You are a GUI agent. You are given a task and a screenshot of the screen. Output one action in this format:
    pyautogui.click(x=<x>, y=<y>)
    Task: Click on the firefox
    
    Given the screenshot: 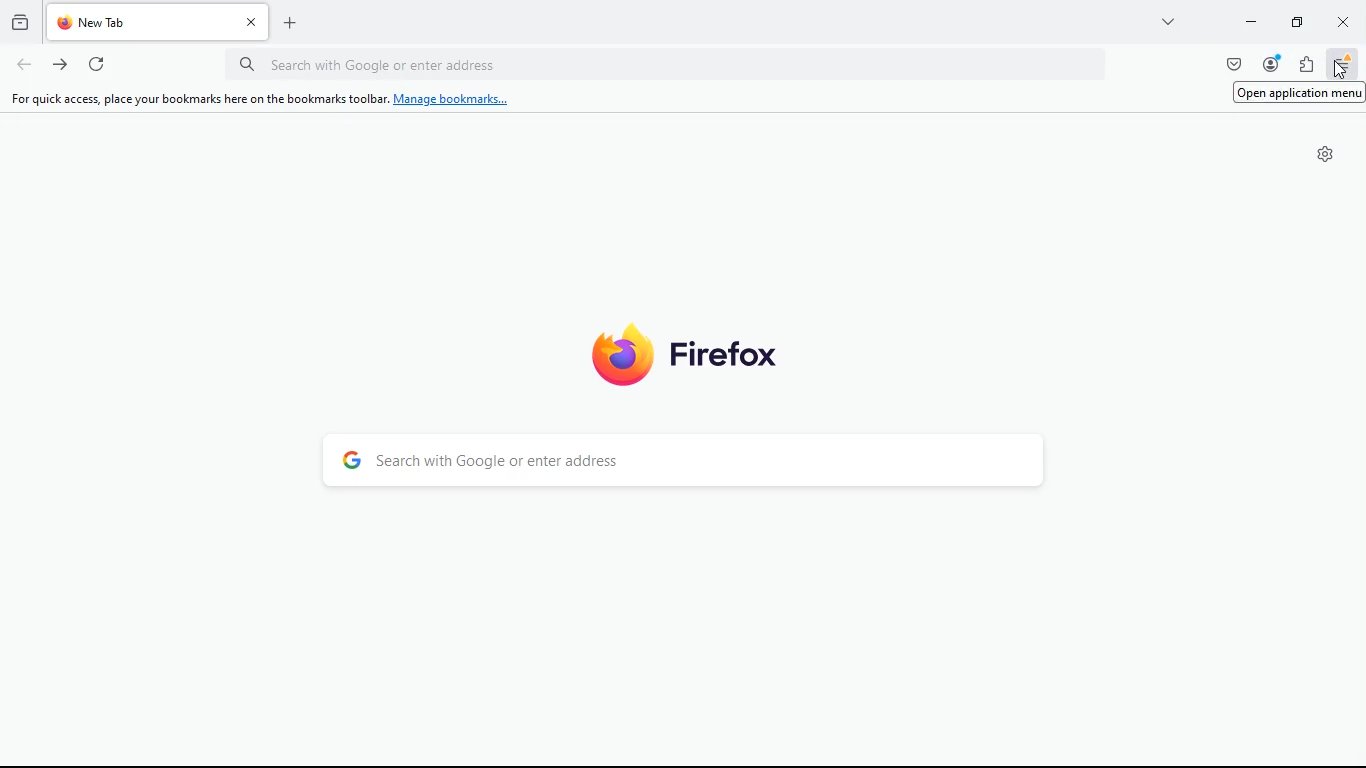 What is the action you would take?
    pyautogui.click(x=685, y=352)
    